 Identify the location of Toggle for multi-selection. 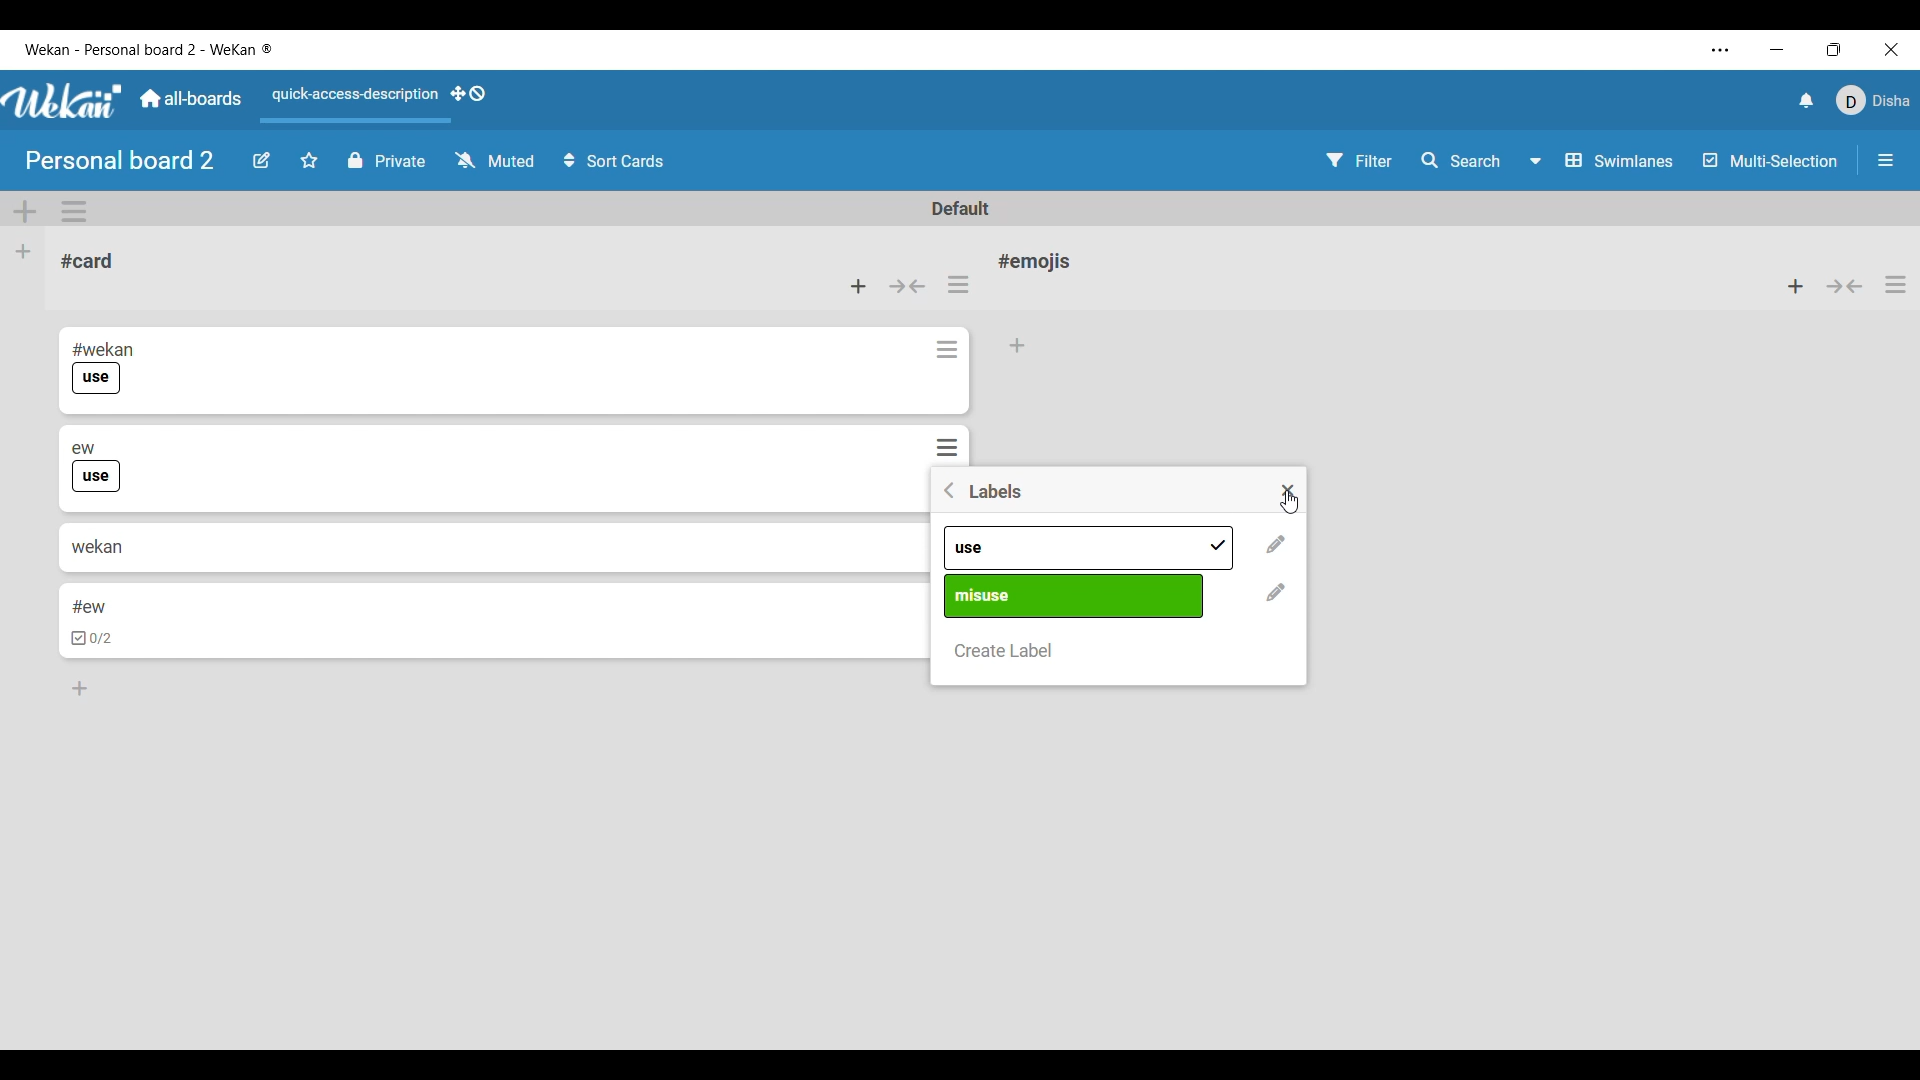
(1771, 160).